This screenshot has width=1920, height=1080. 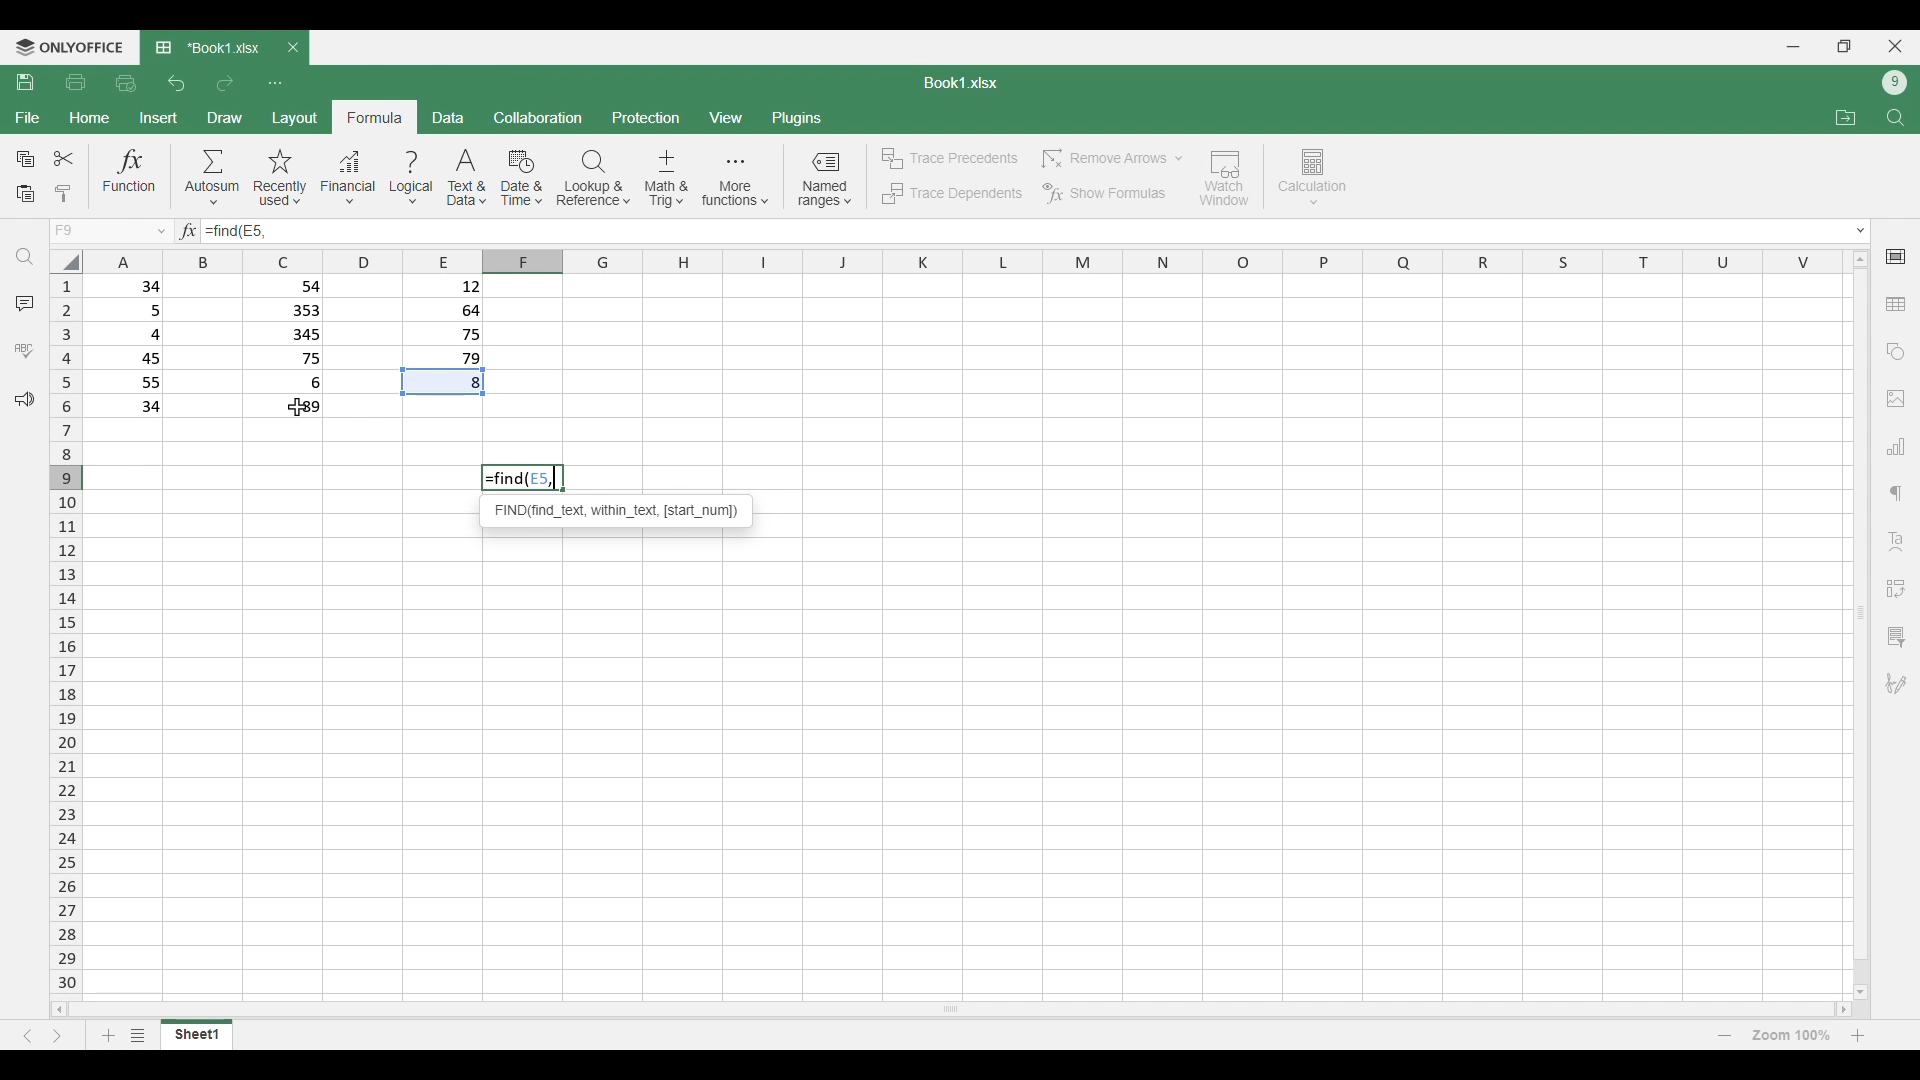 I want to click on Calculation options, so click(x=1313, y=177).